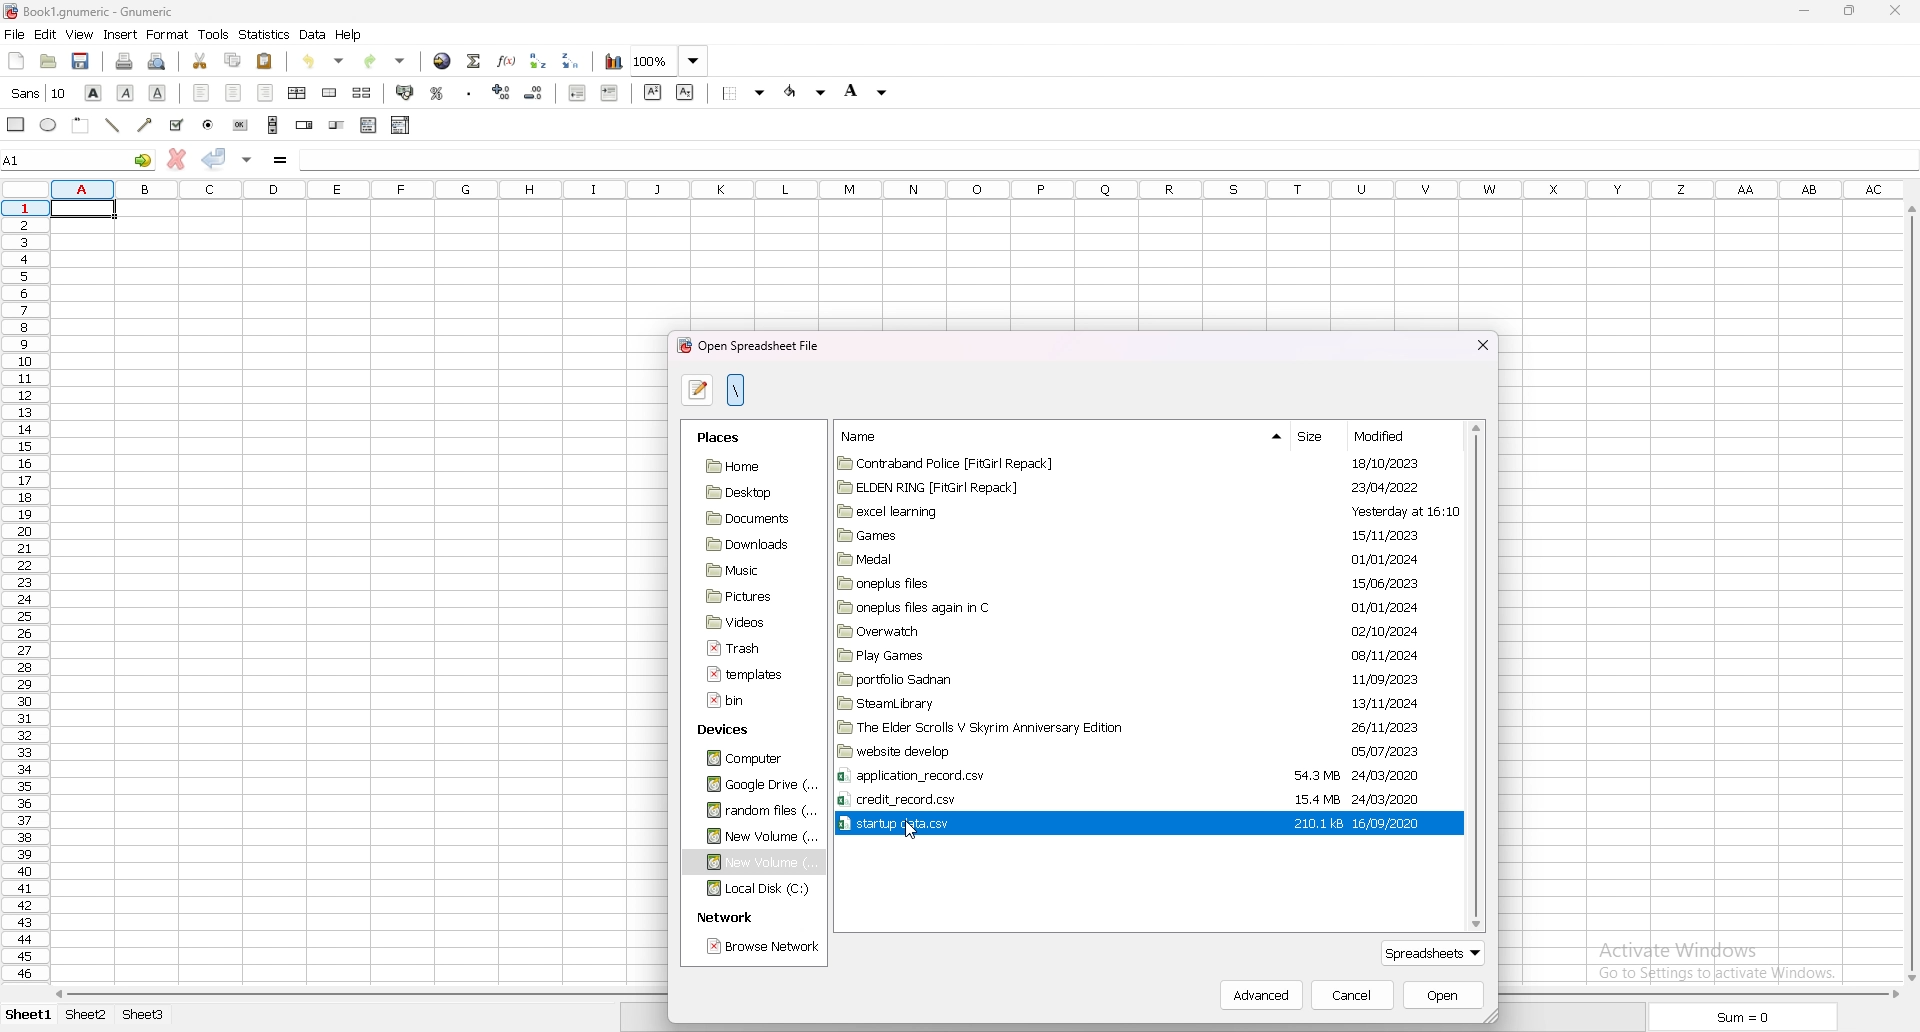 The image size is (1920, 1032). I want to click on insert, so click(120, 35).